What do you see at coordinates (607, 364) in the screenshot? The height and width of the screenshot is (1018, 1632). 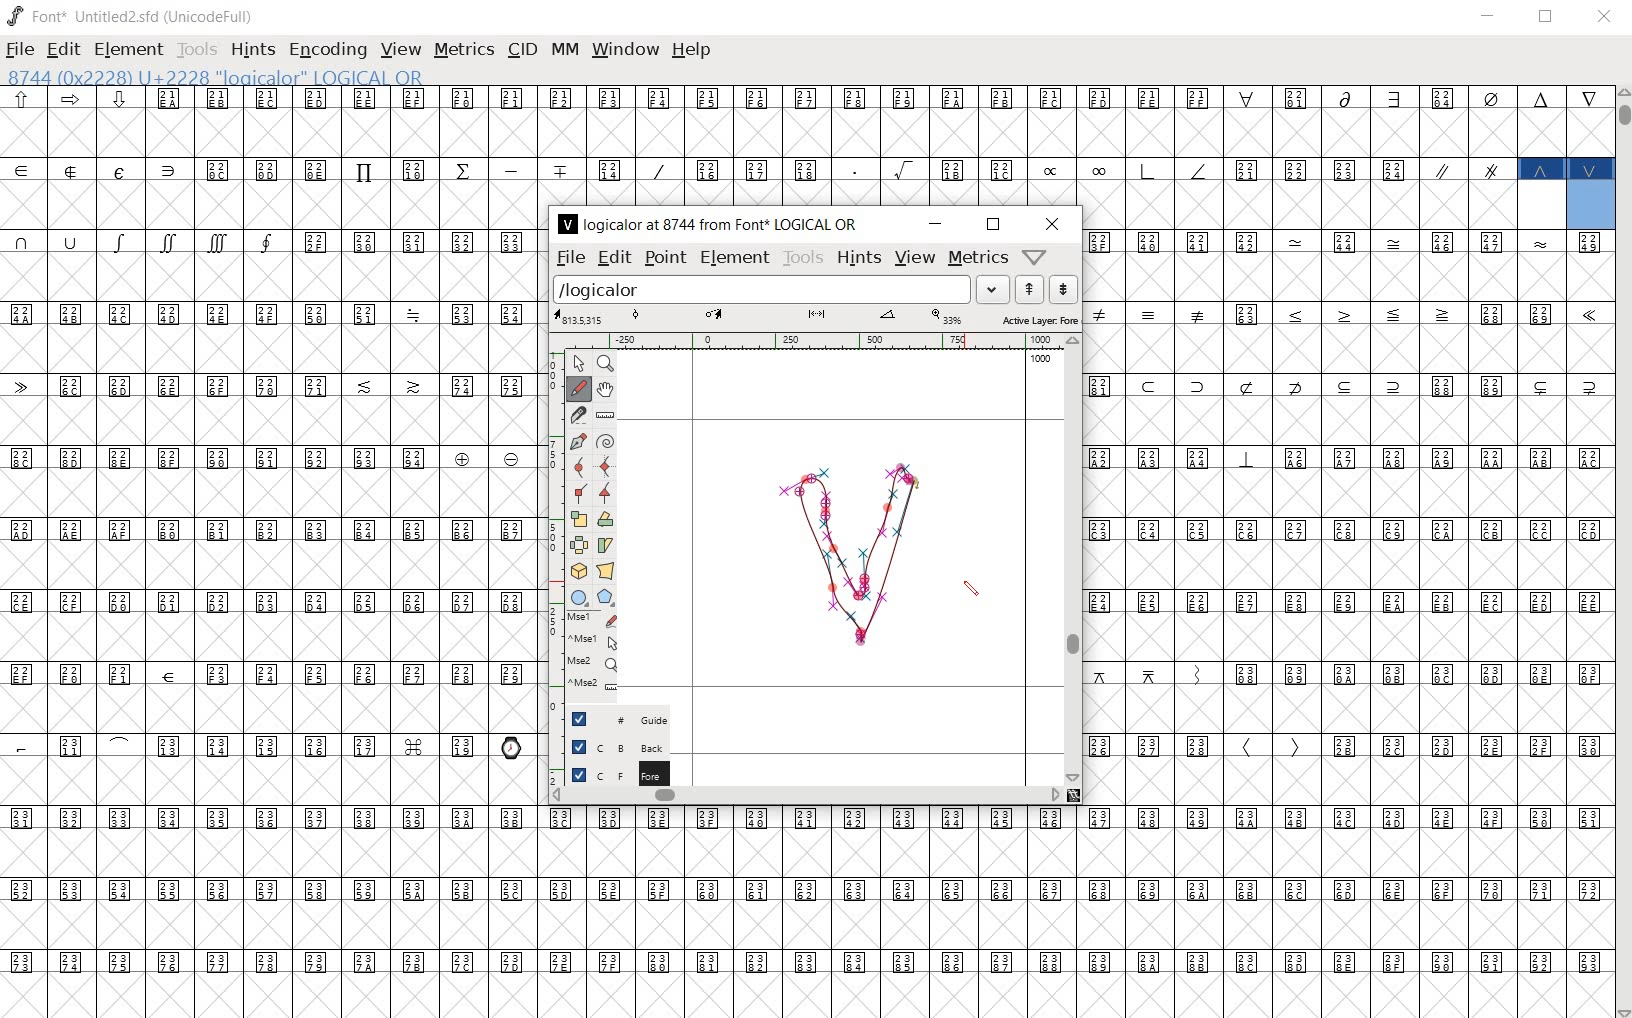 I see `MAGNIFY` at bounding box center [607, 364].